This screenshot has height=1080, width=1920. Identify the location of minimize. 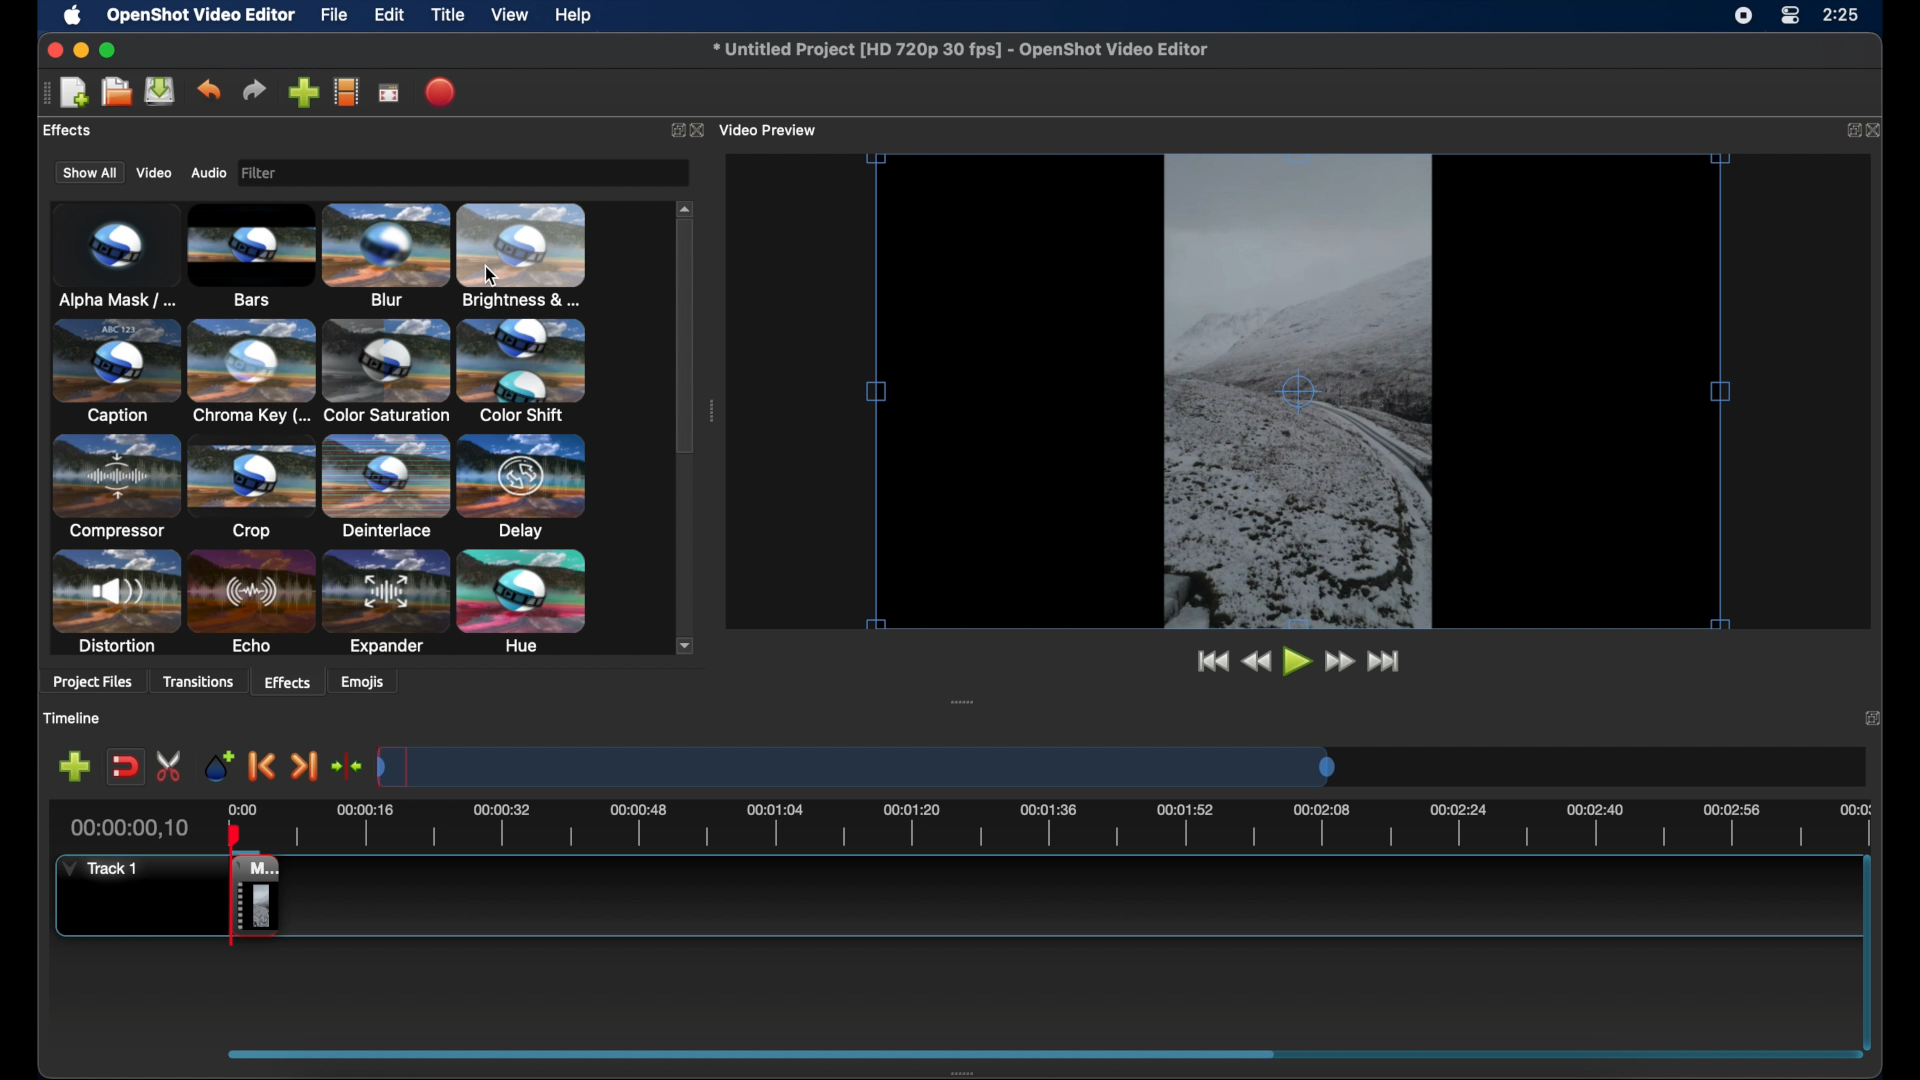
(82, 49).